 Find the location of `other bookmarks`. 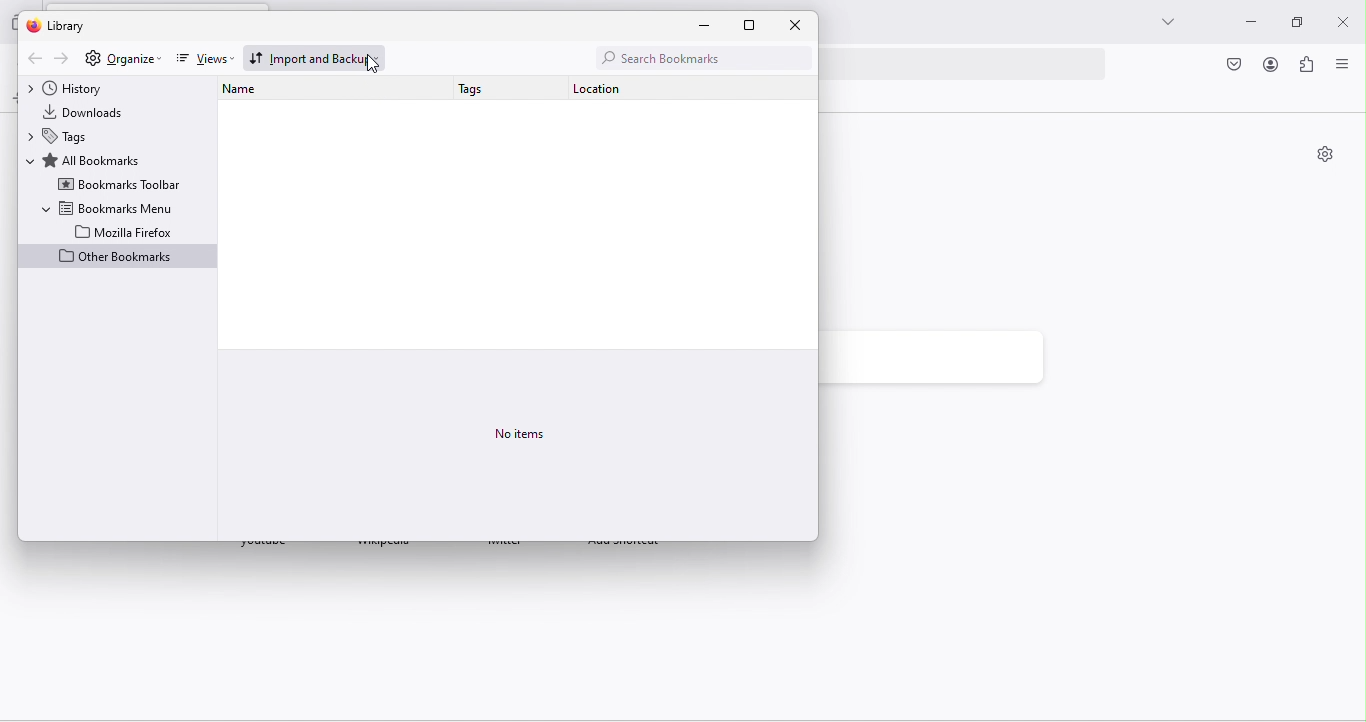

other bookmarks is located at coordinates (117, 258).